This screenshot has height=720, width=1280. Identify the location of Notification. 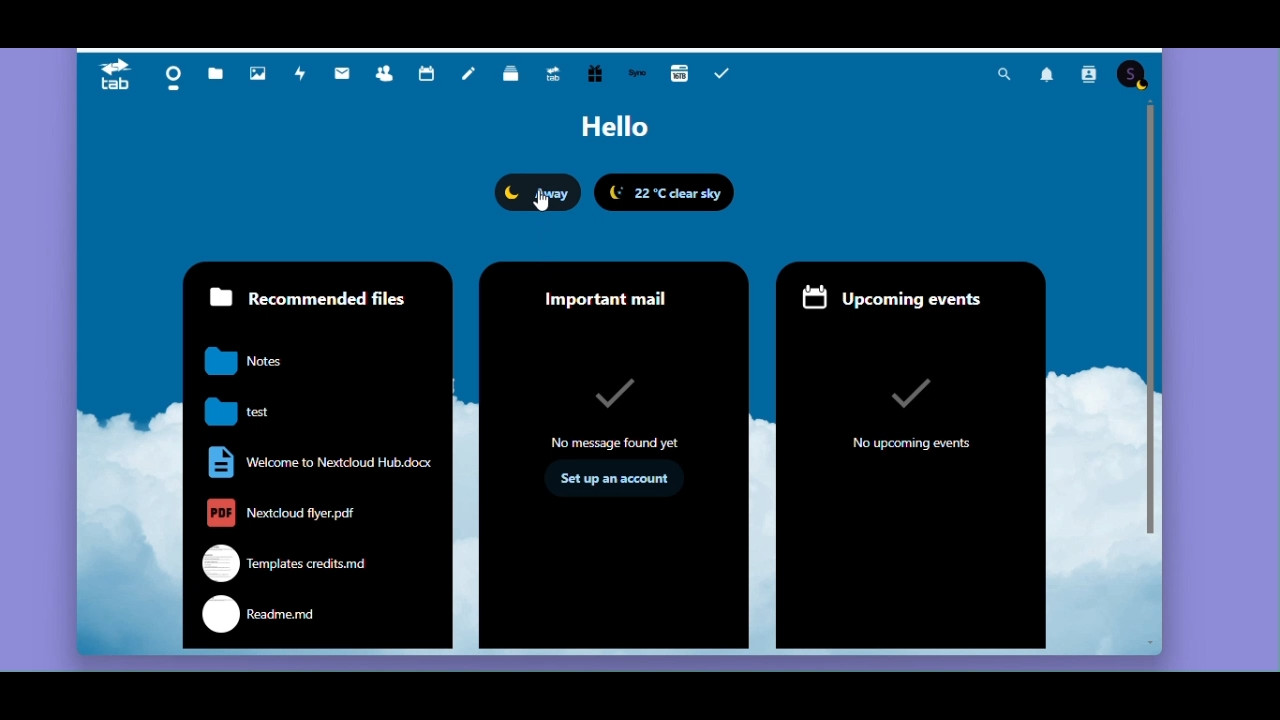
(1045, 76).